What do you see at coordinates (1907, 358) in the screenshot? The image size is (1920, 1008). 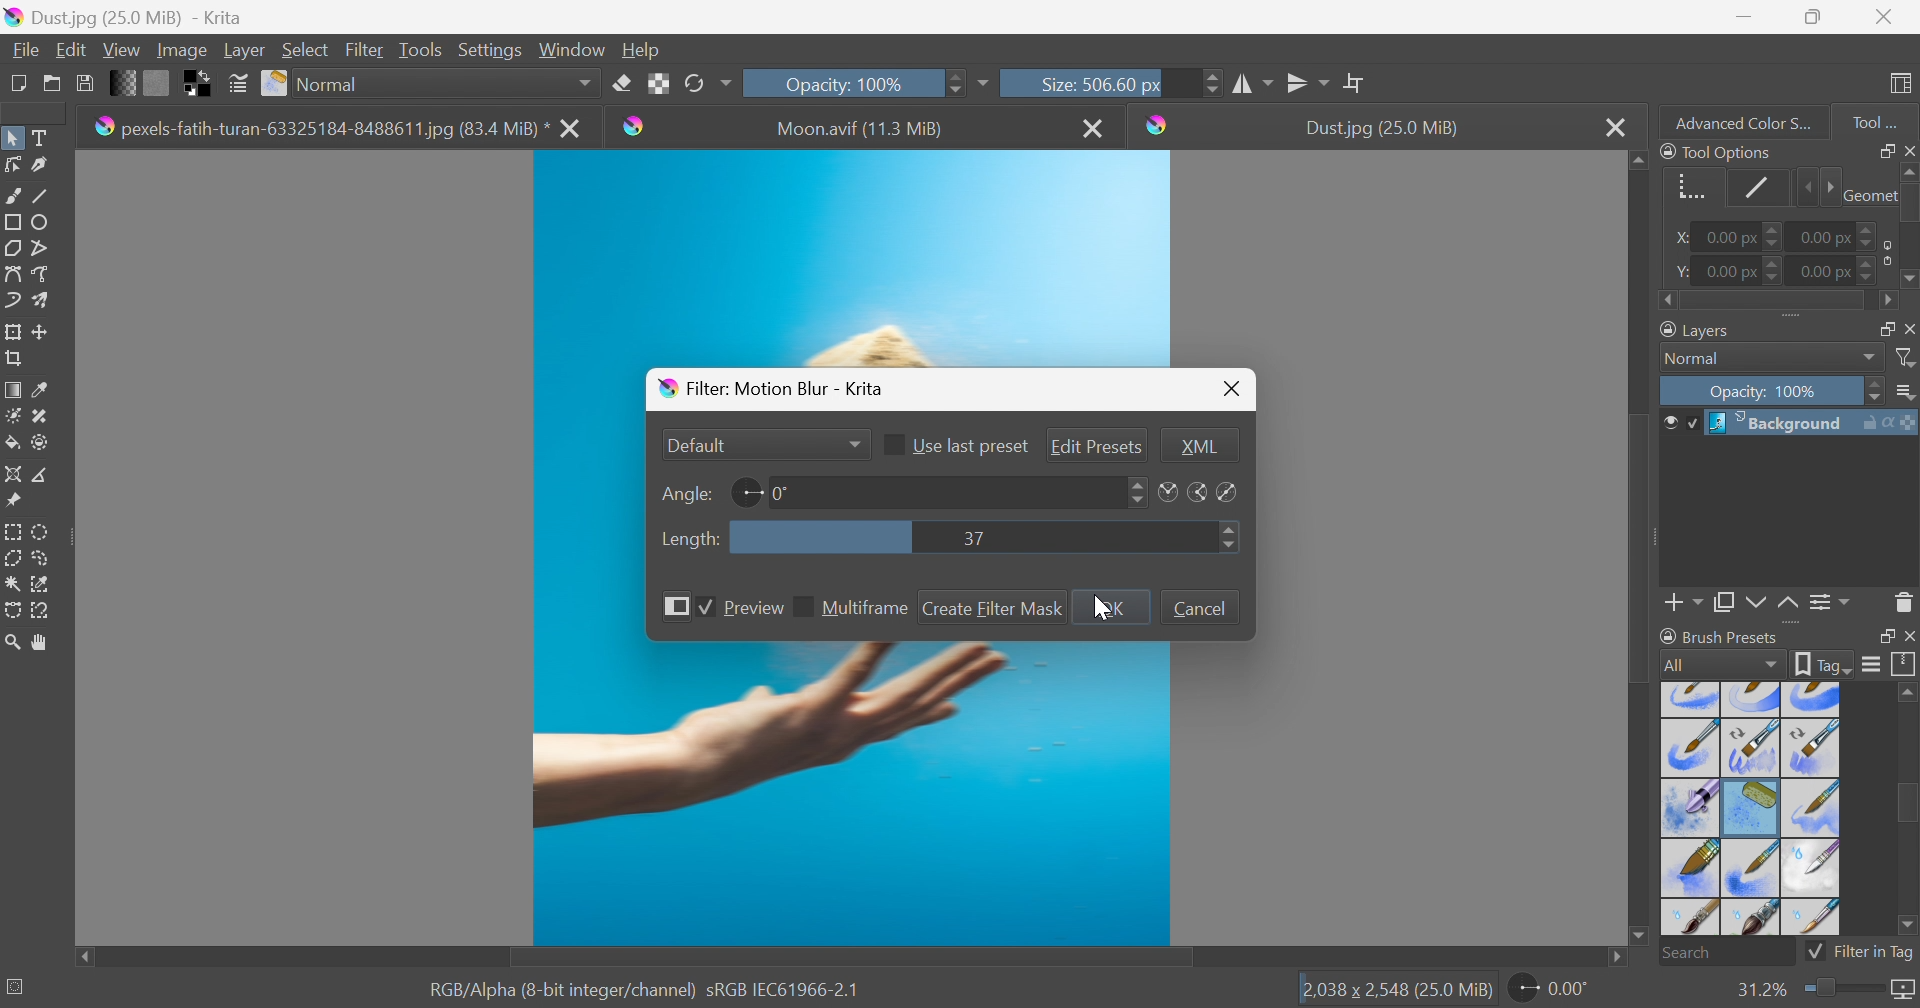 I see `Filter` at bounding box center [1907, 358].